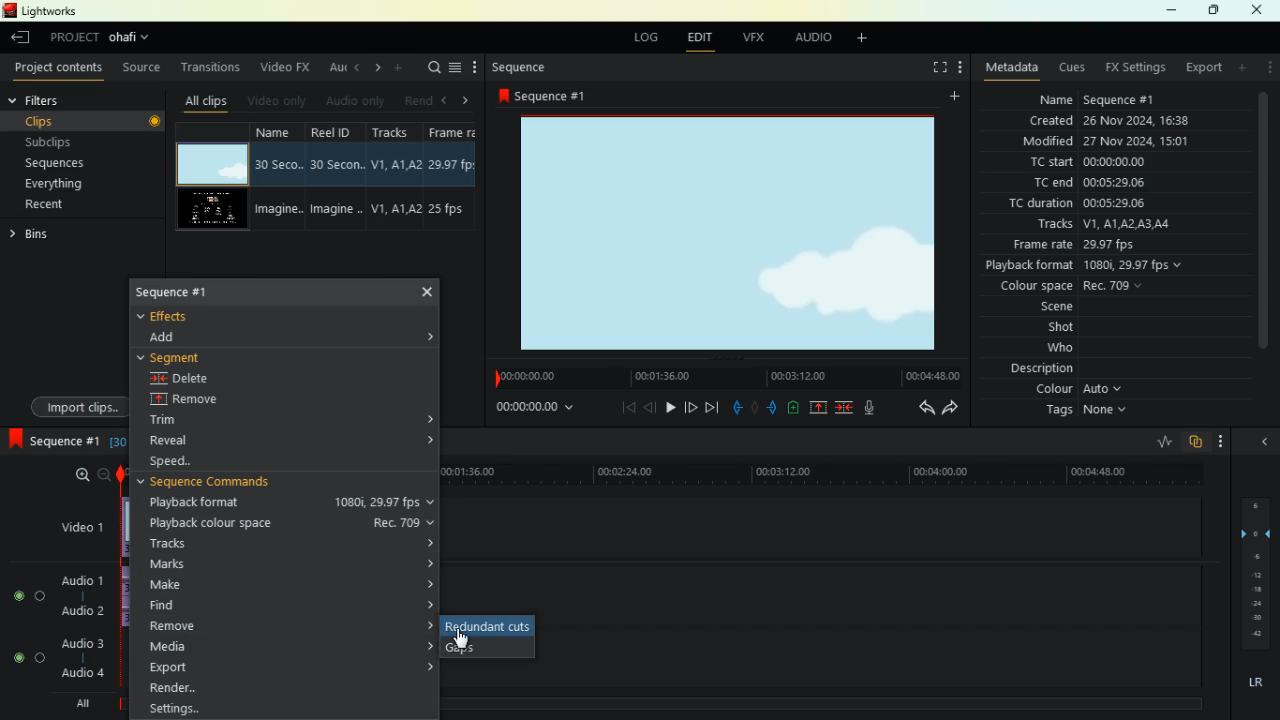 This screenshot has width=1280, height=720. Describe the element at coordinates (431, 335) in the screenshot. I see `Accordio` at that location.